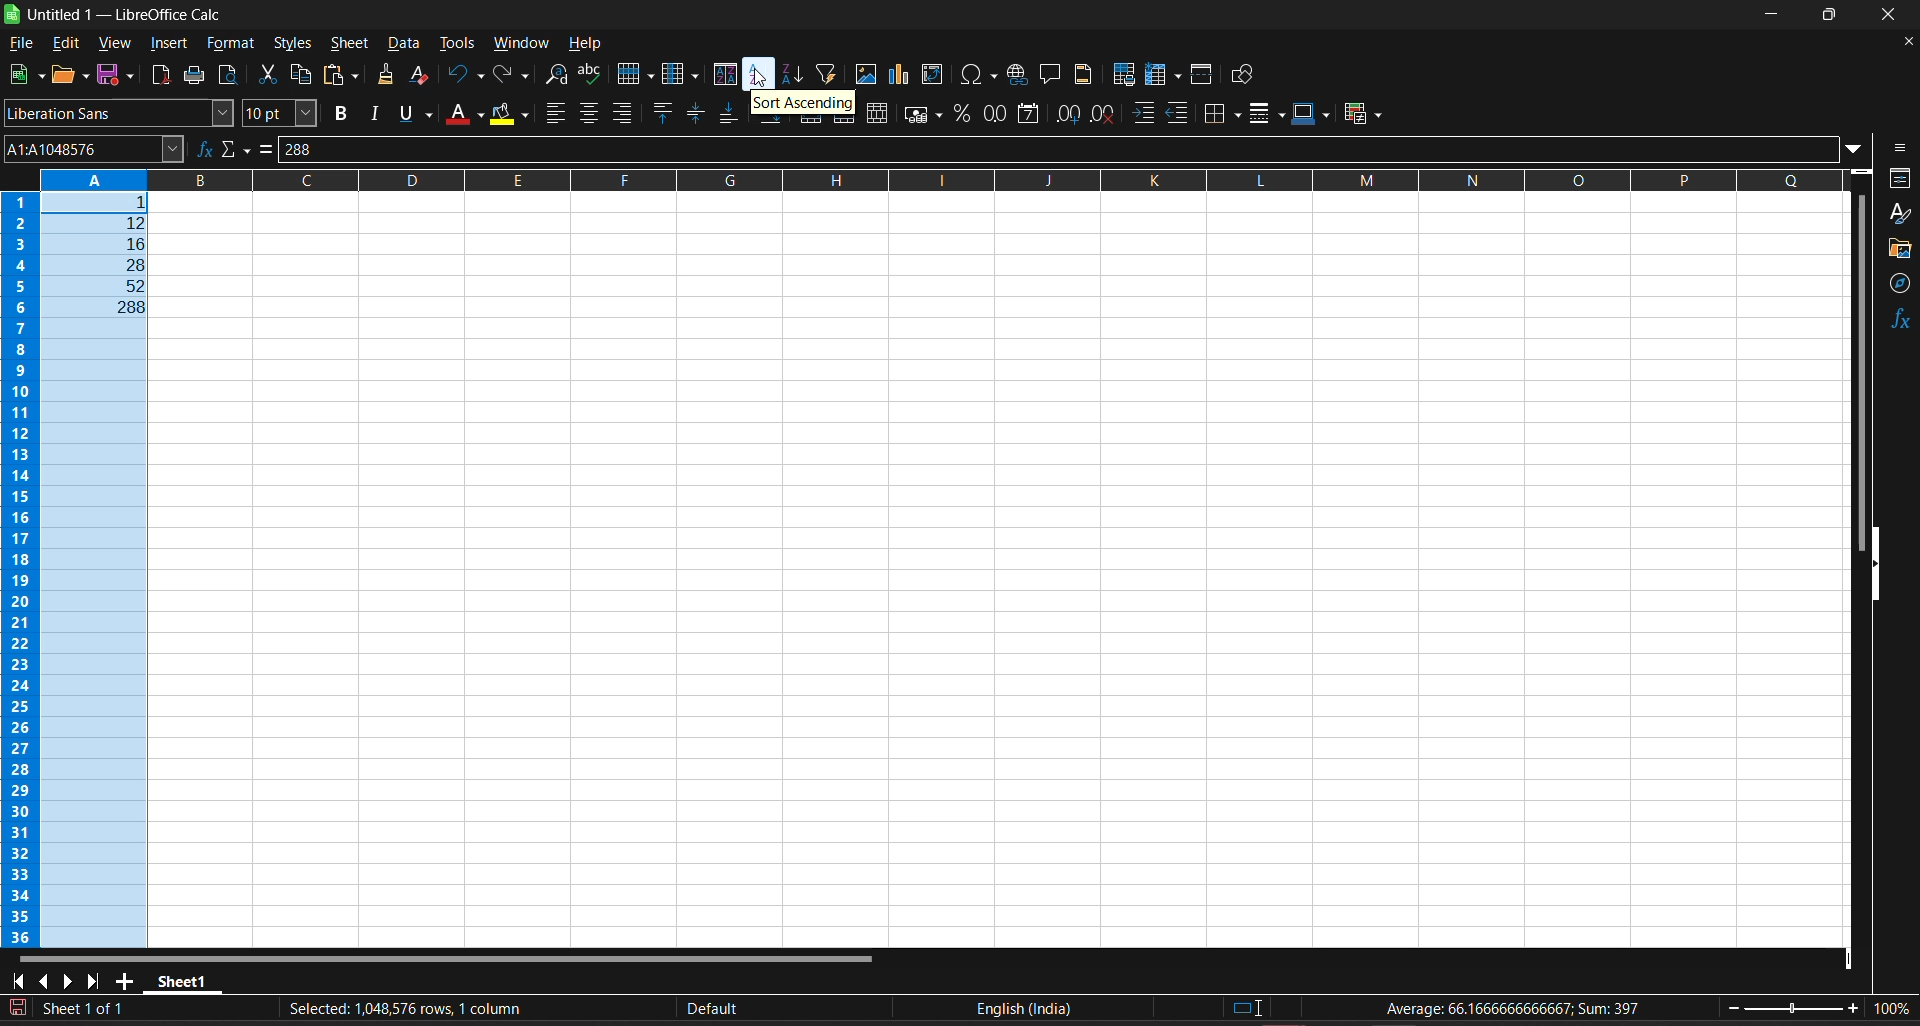 The height and width of the screenshot is (1026, 1920). Describe the element at coordinates (268, 148) in the screenshot. I see `formula` at that location.